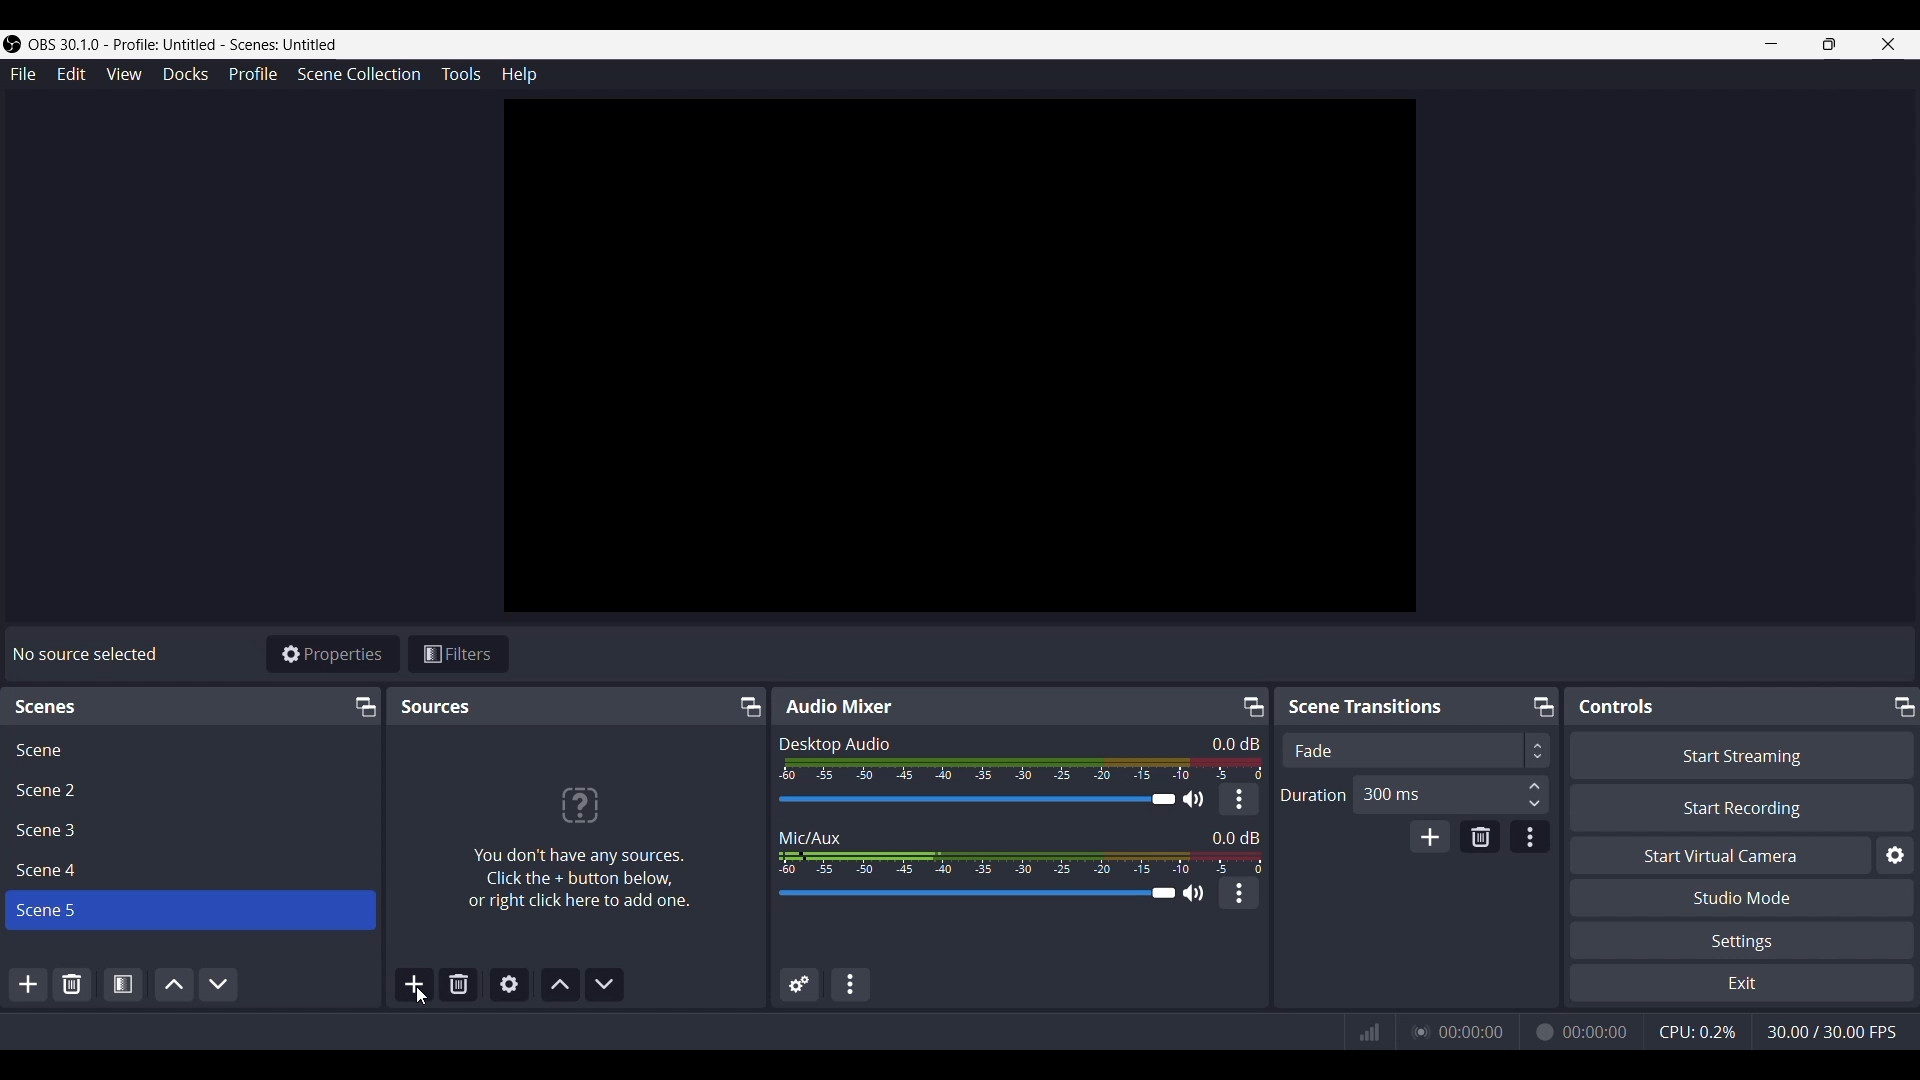 This screenshot has height=1080, width=1920. I want to click on Studio Mode, so click(1743, 897).